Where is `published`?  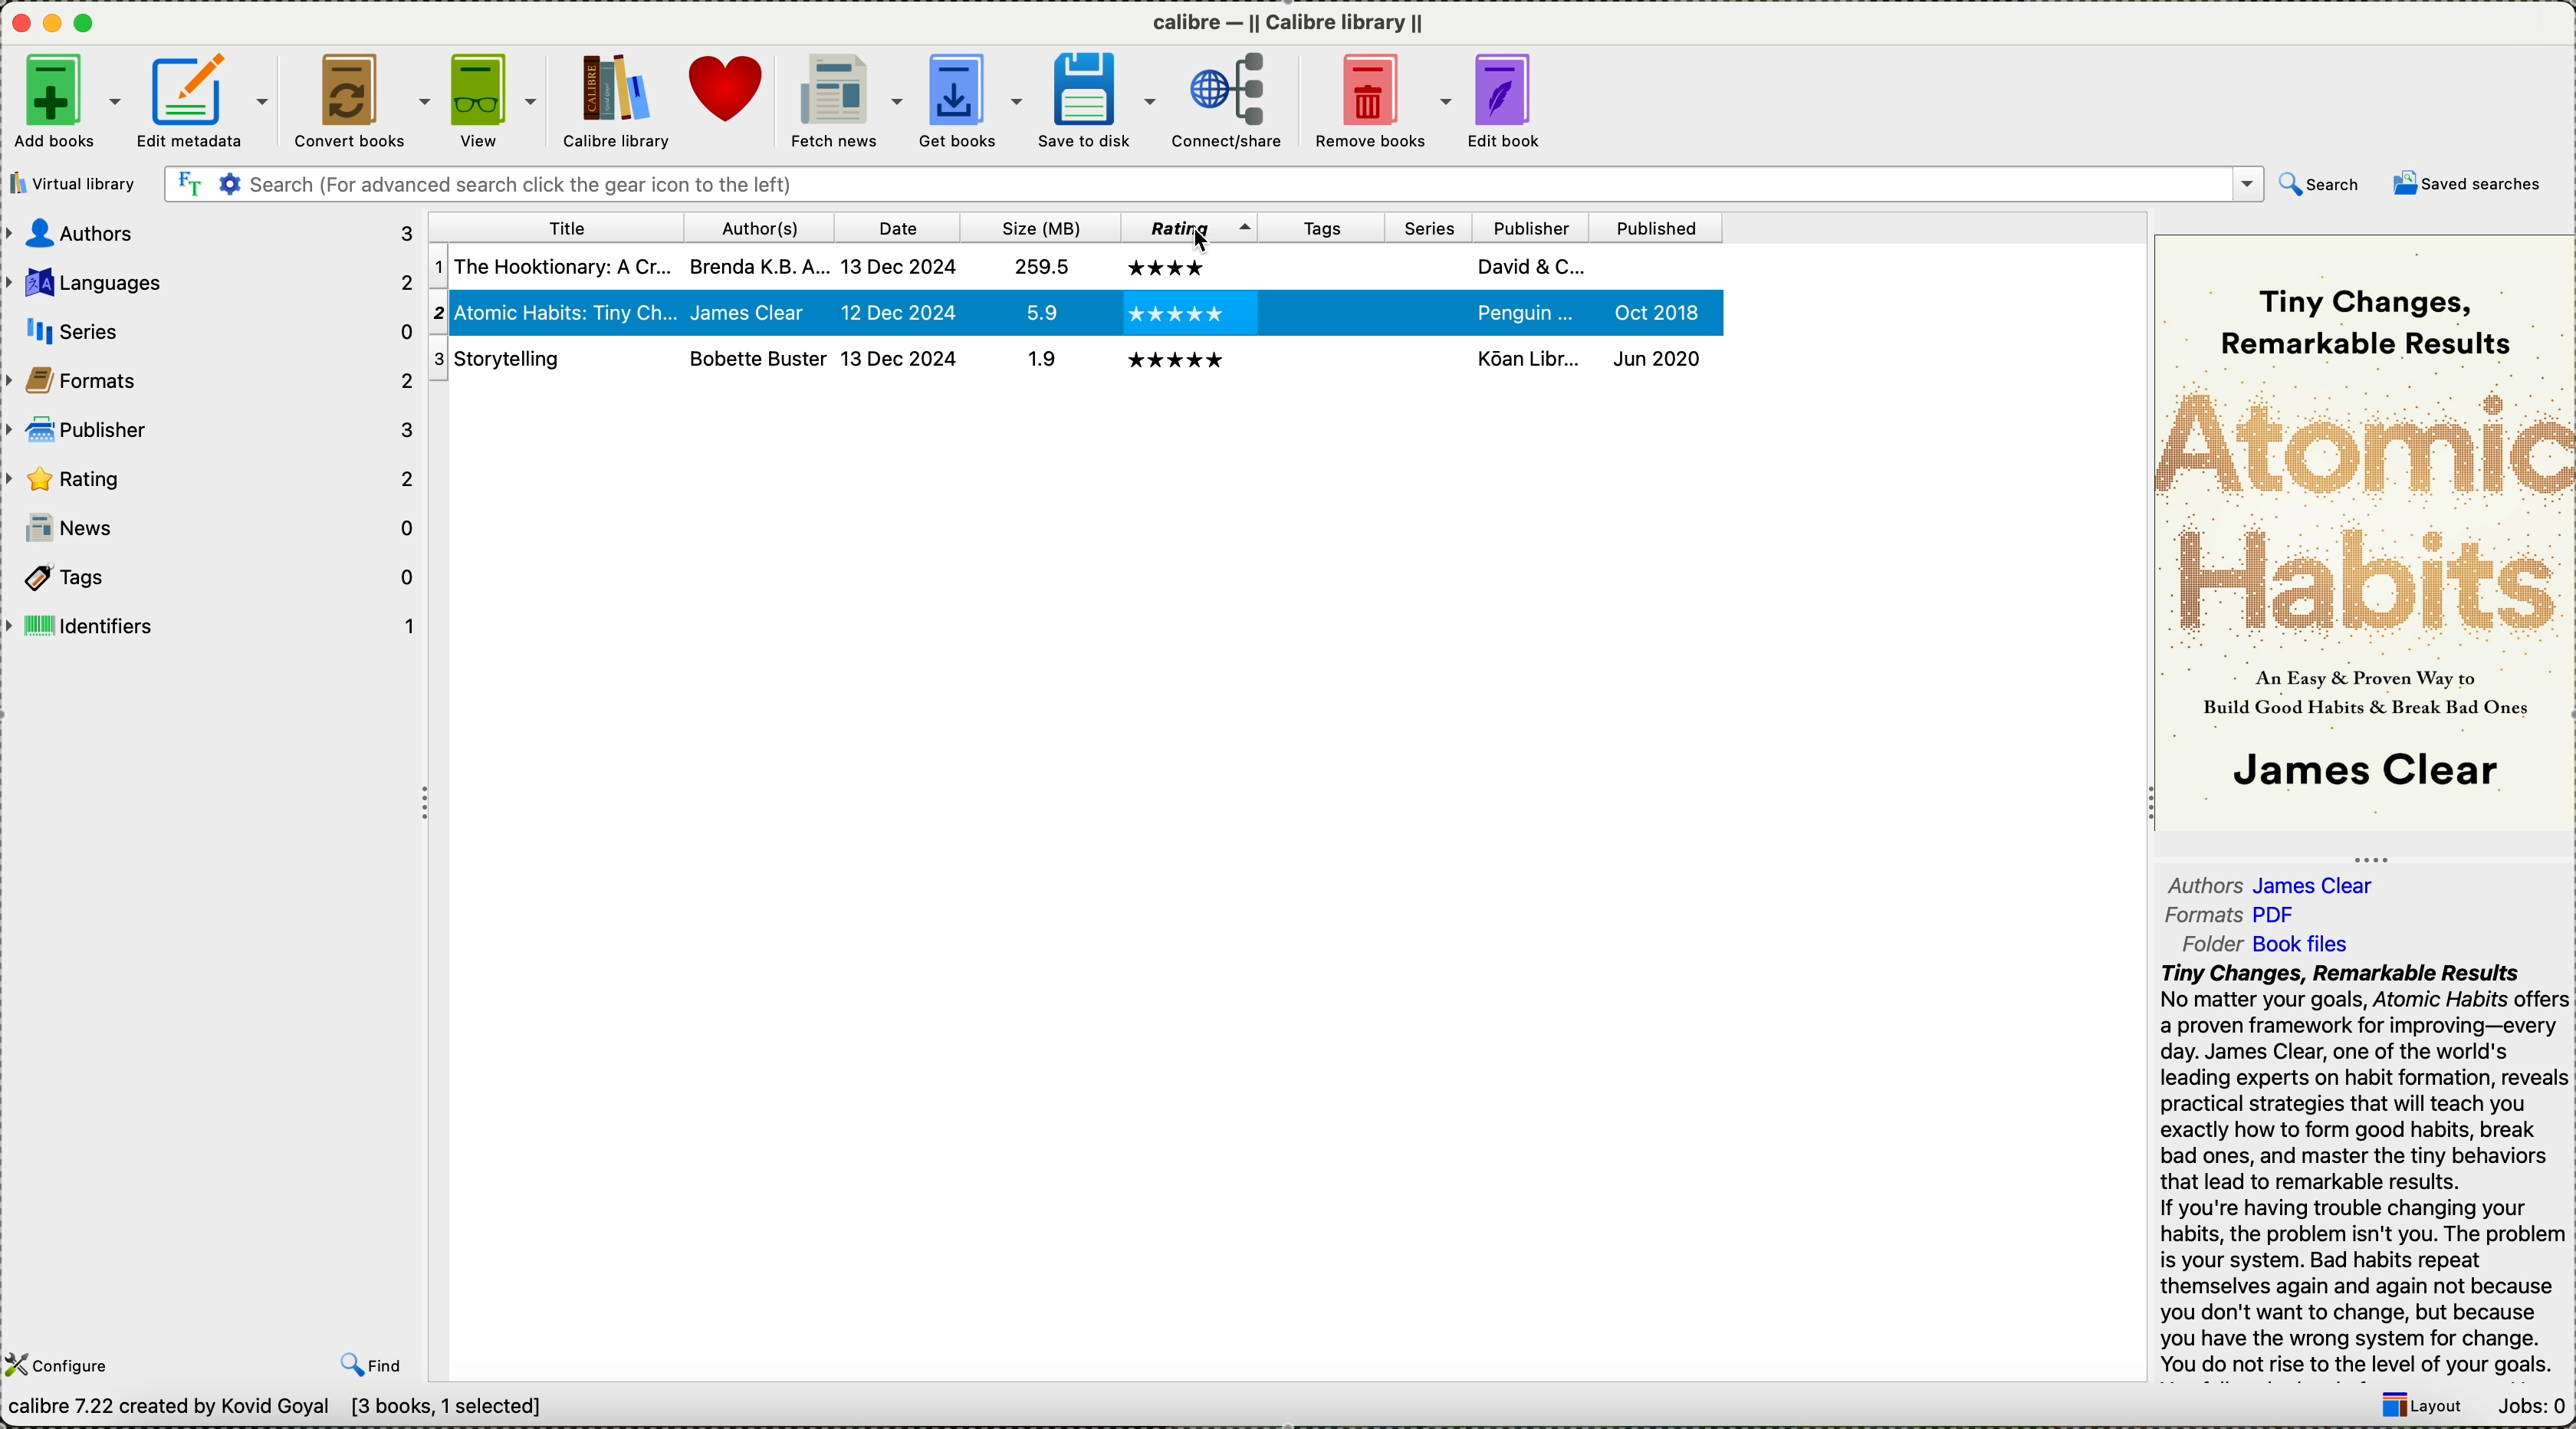
published is located at coordinates (1652, 227).